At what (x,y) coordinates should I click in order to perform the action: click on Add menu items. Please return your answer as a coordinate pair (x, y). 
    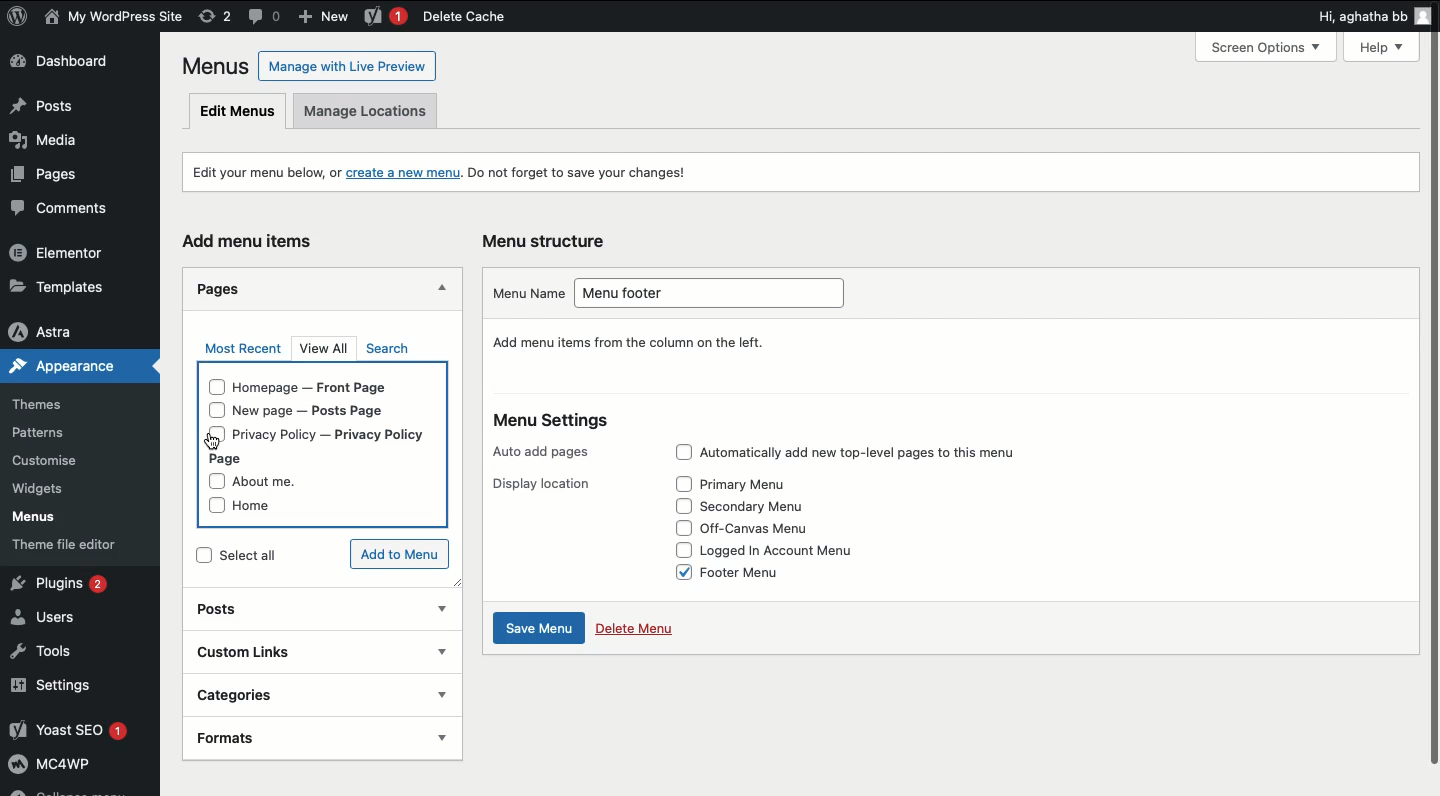
    Looking at the image, I should click on (252, 240).